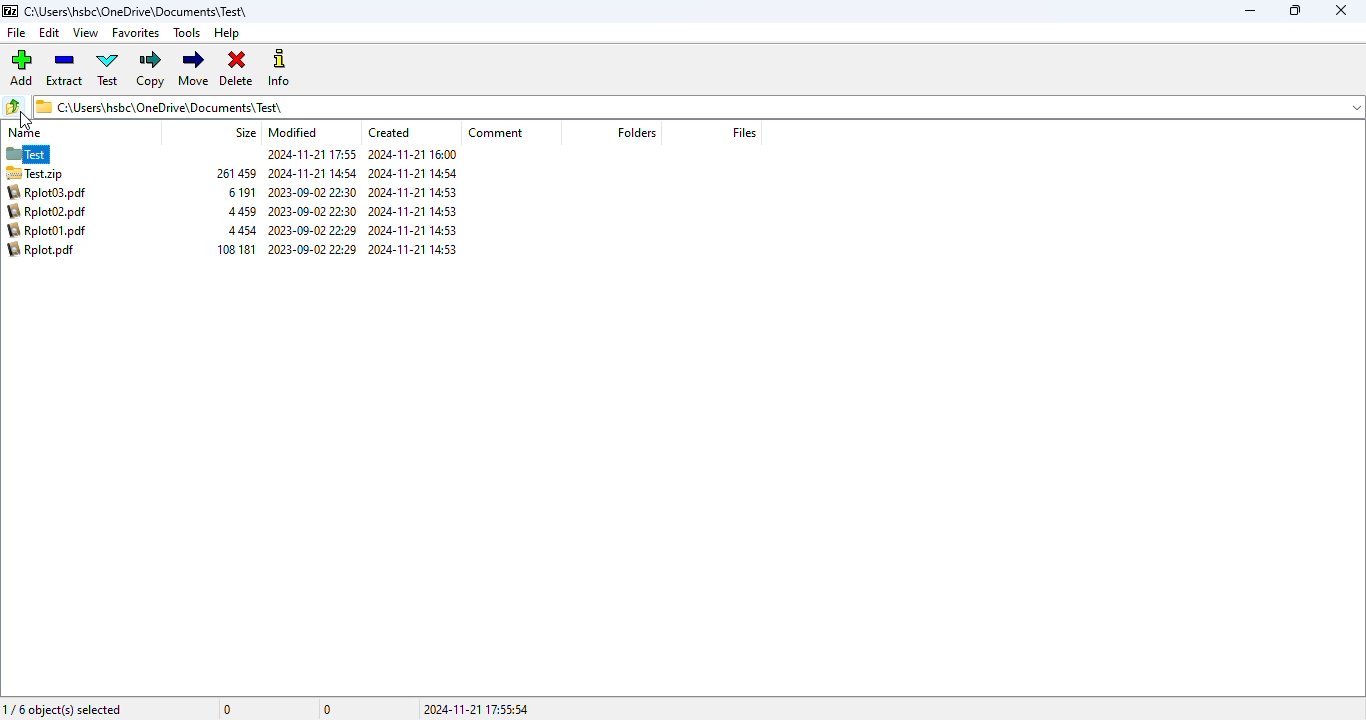  I want to click on 2024-11-21 14:53, so click(411, 211).